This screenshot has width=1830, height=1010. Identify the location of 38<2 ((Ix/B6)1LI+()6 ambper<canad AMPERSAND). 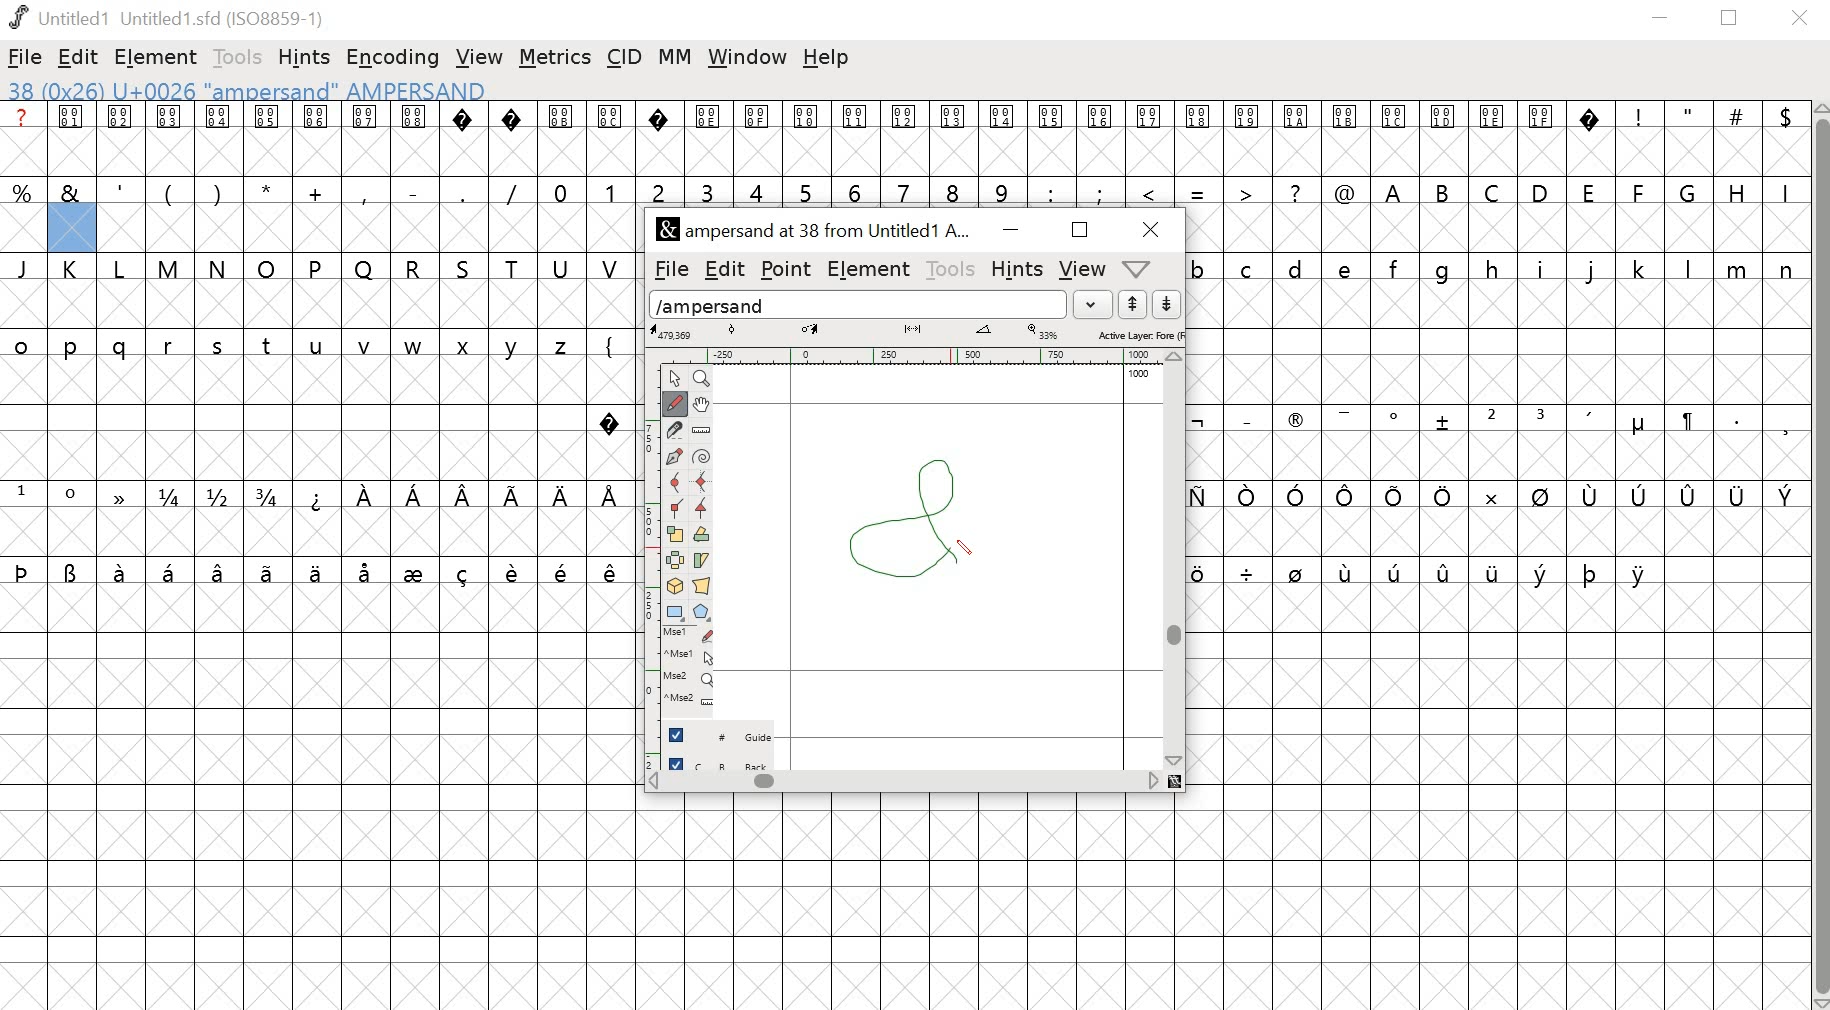
(245, 90).